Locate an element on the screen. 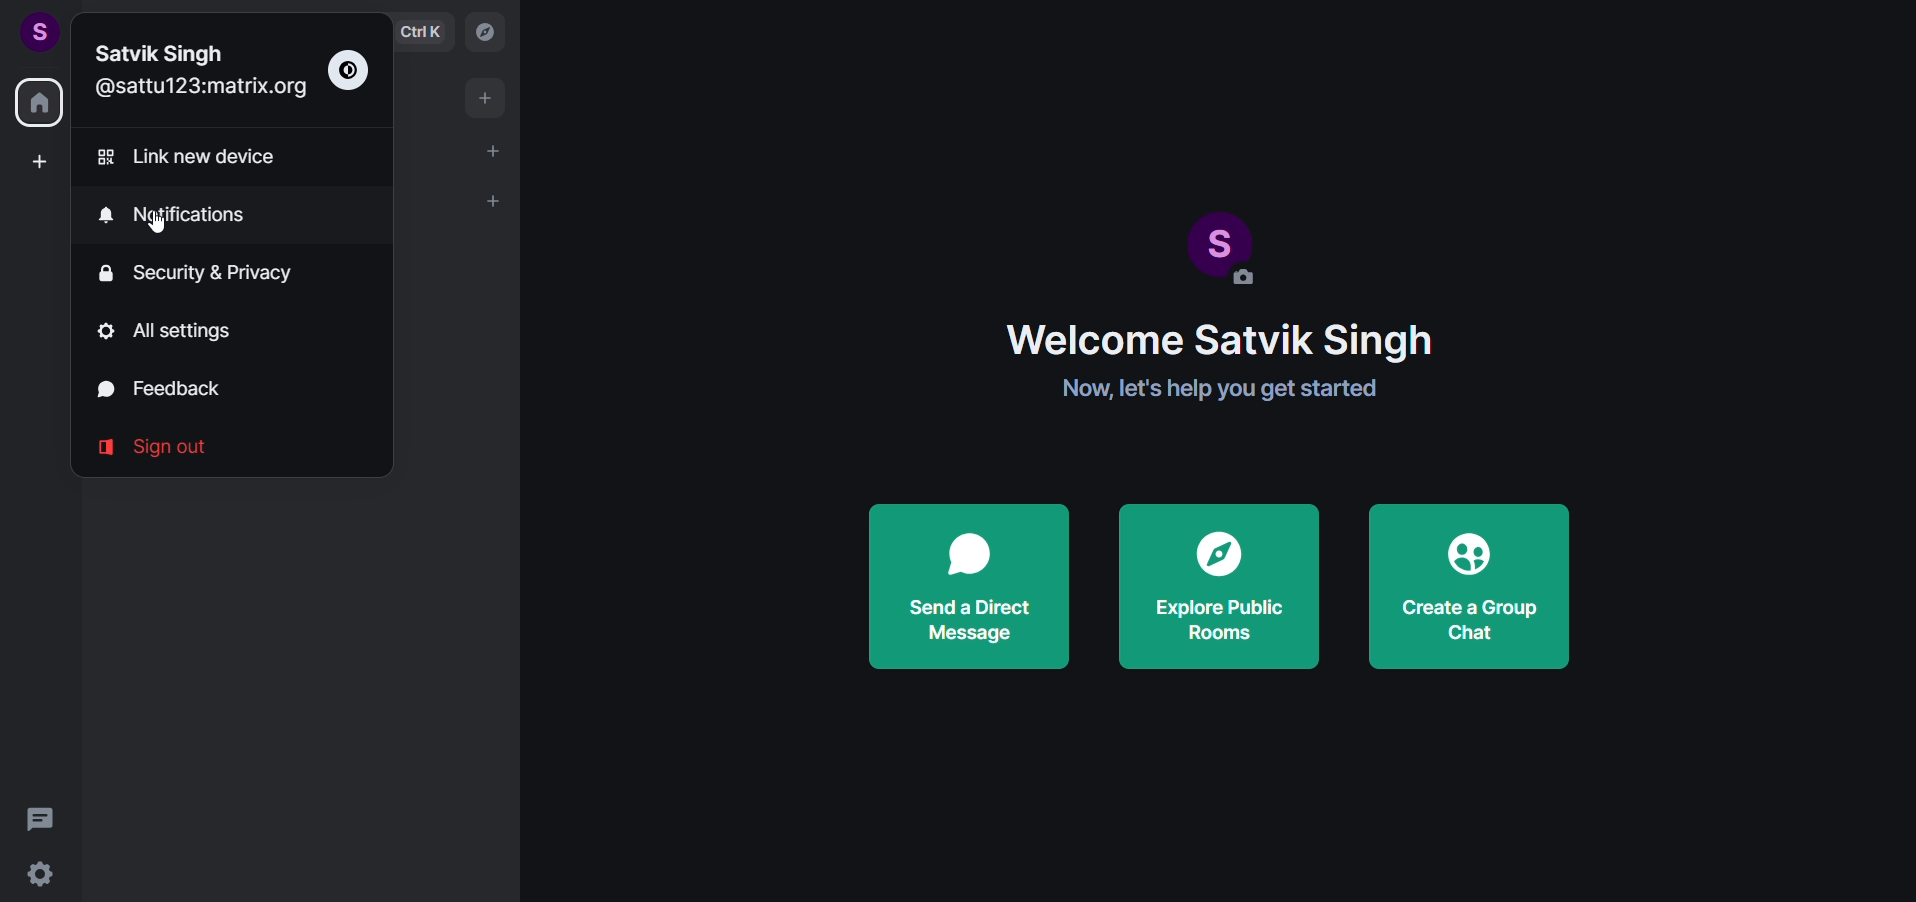 This screenshot has height=902, width=1916. home is located at coordinates (39, 102).